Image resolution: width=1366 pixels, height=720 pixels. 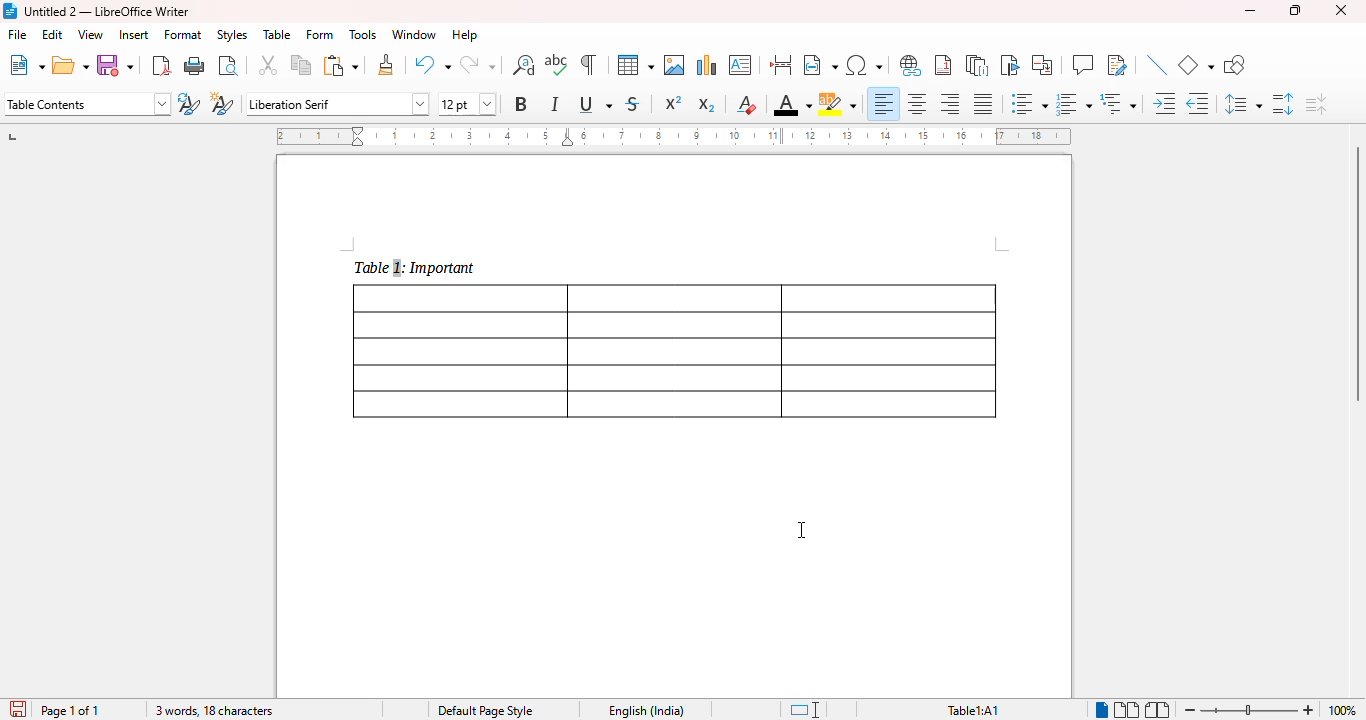 What do you see at coordinates (1083, 64) in the screenshot?
I see `insert comment` at bounding box center [1083, 64].